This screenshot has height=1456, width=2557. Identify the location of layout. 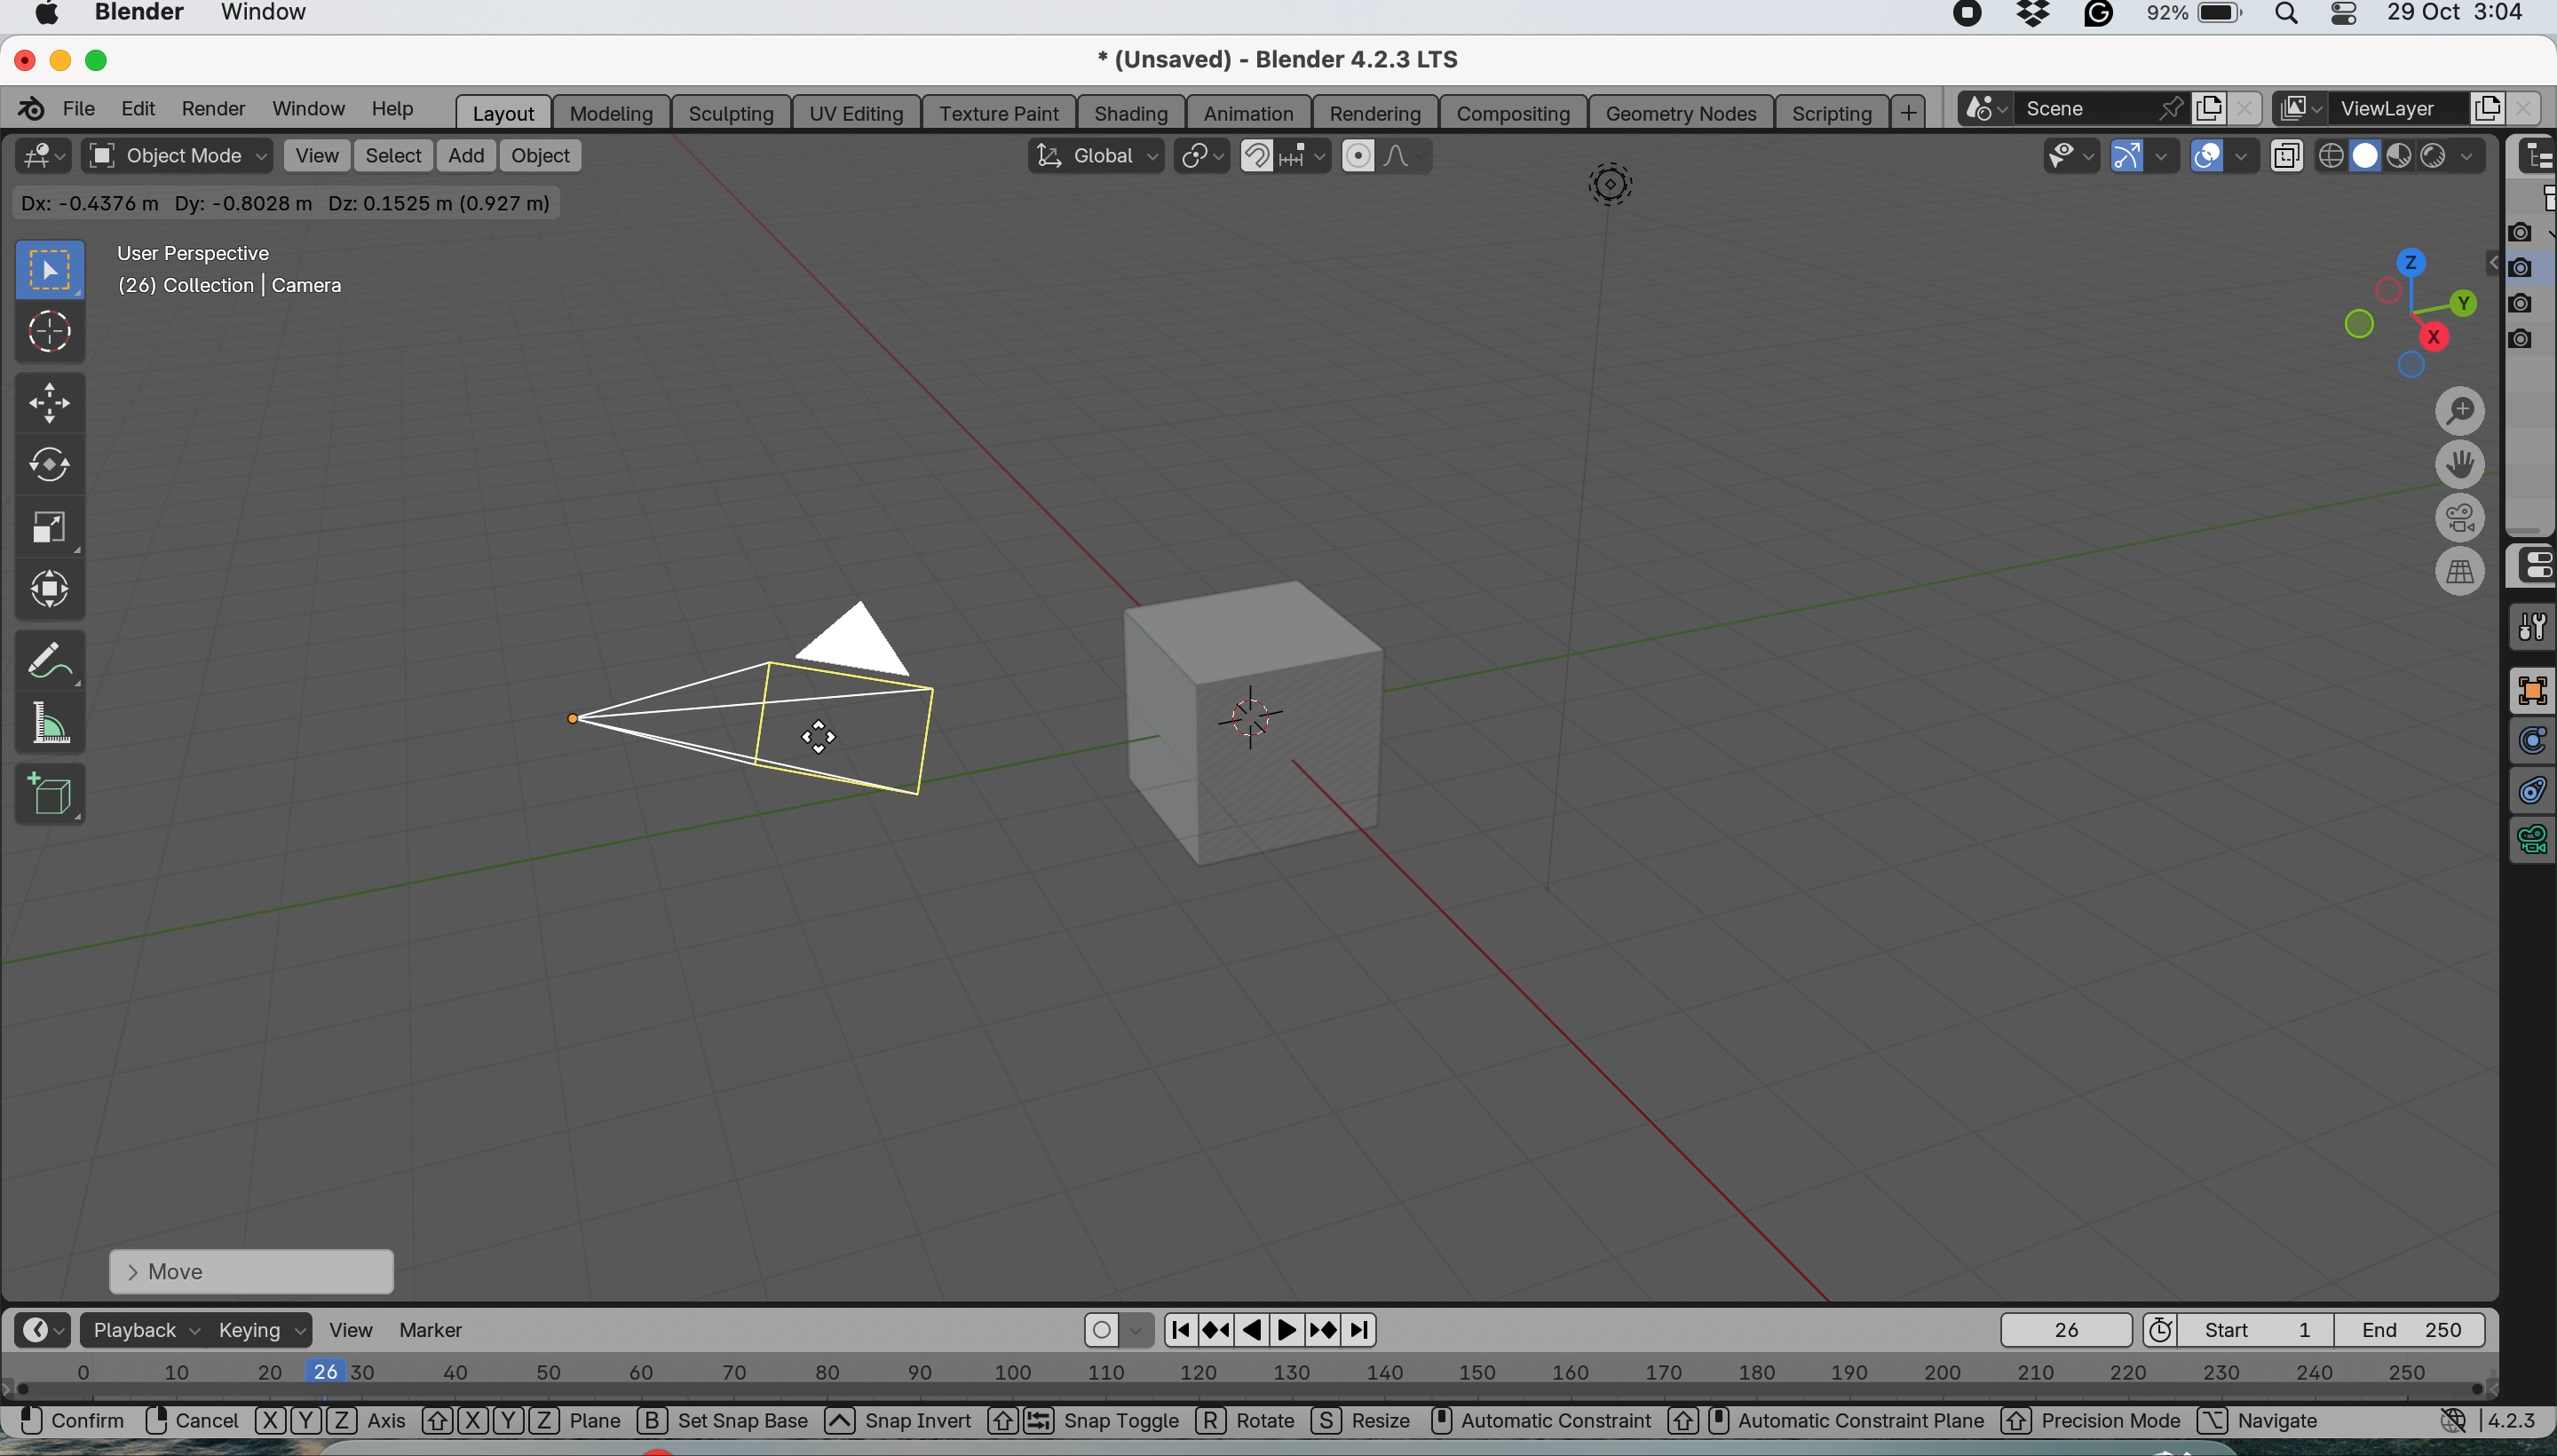
(501, 111).